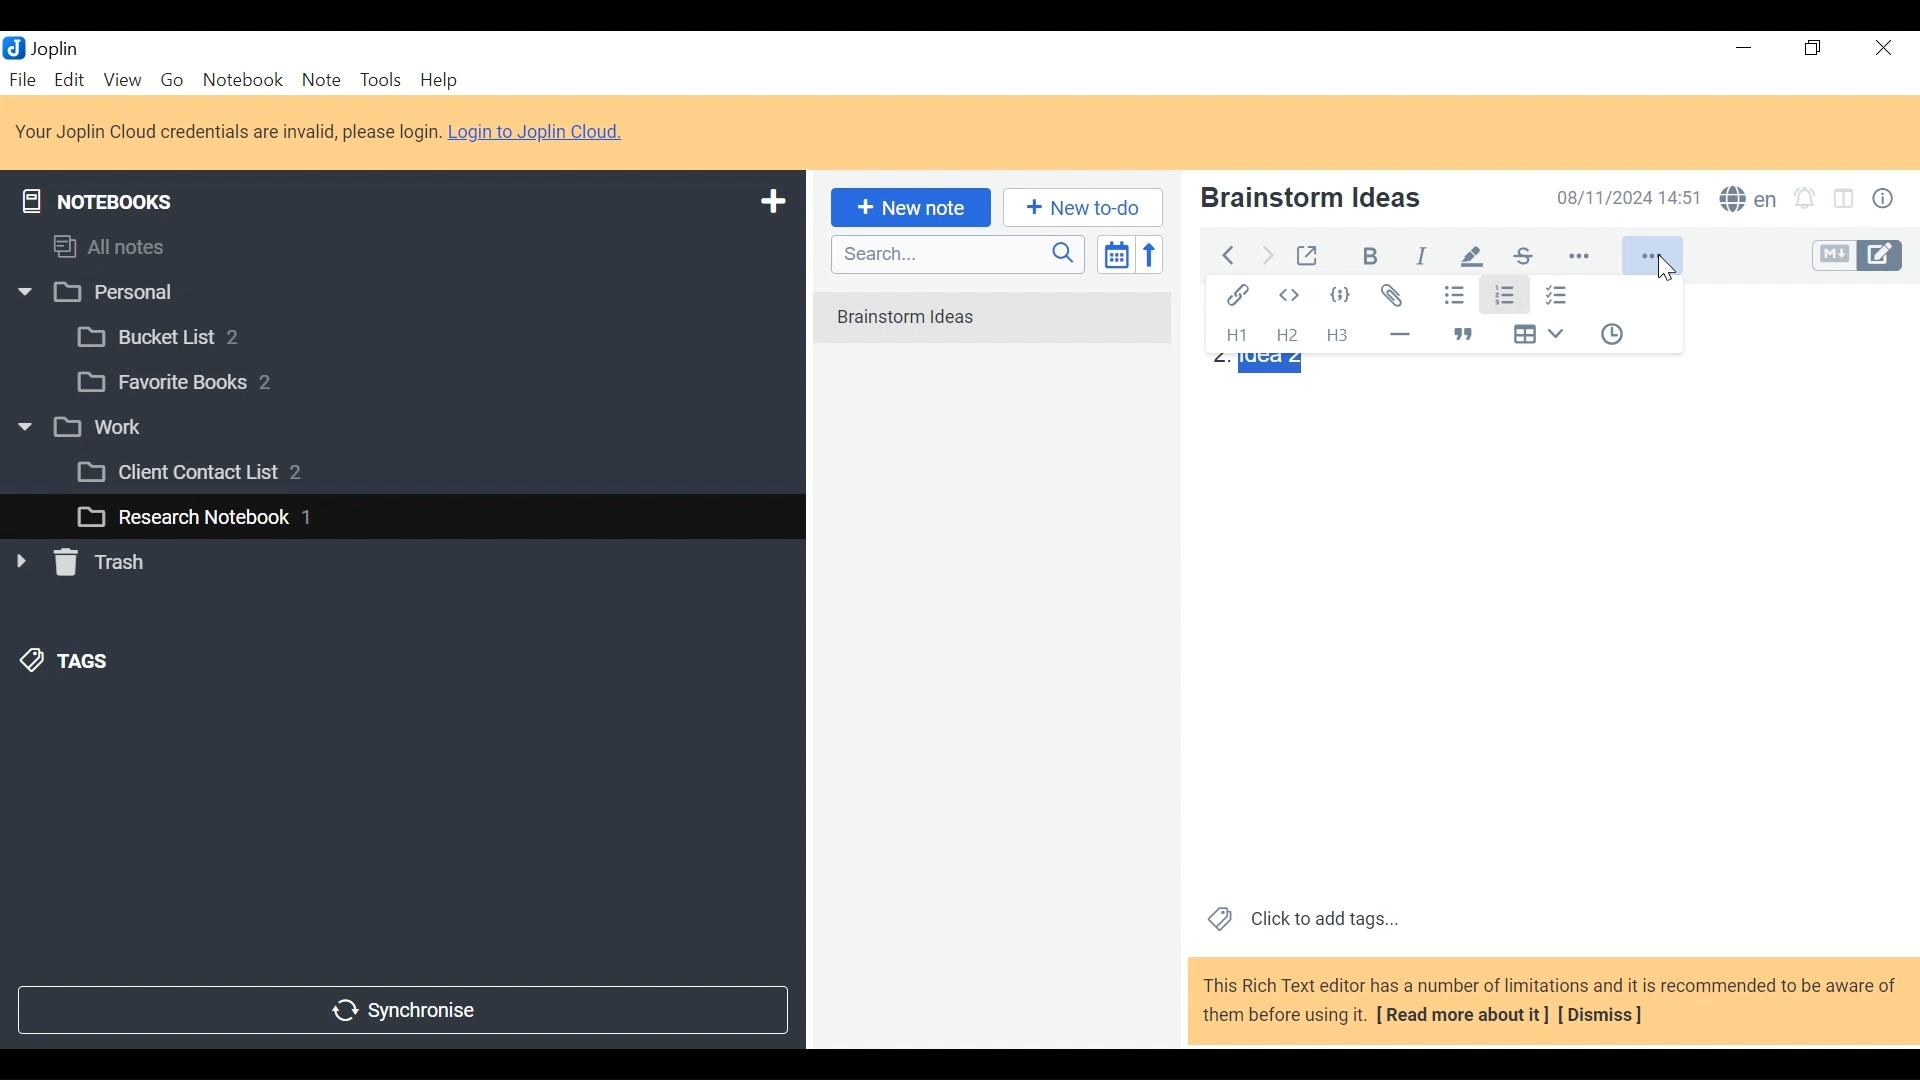 Image resolution: width=1920 pixels, height=1080 pixels. I want to click on Minimize, so click(1742, 48).